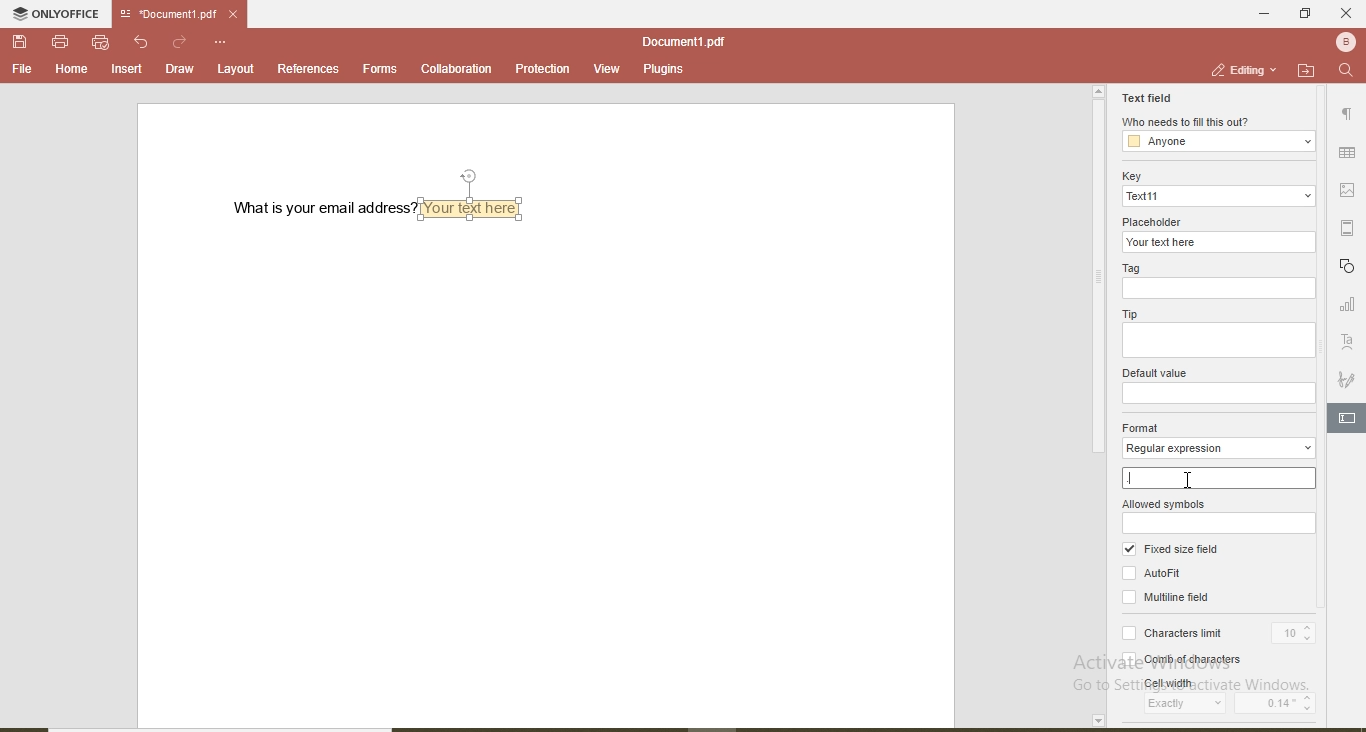  Describe the element at coordinates (1348, 154) in the screenshot. I see `table` at that location.